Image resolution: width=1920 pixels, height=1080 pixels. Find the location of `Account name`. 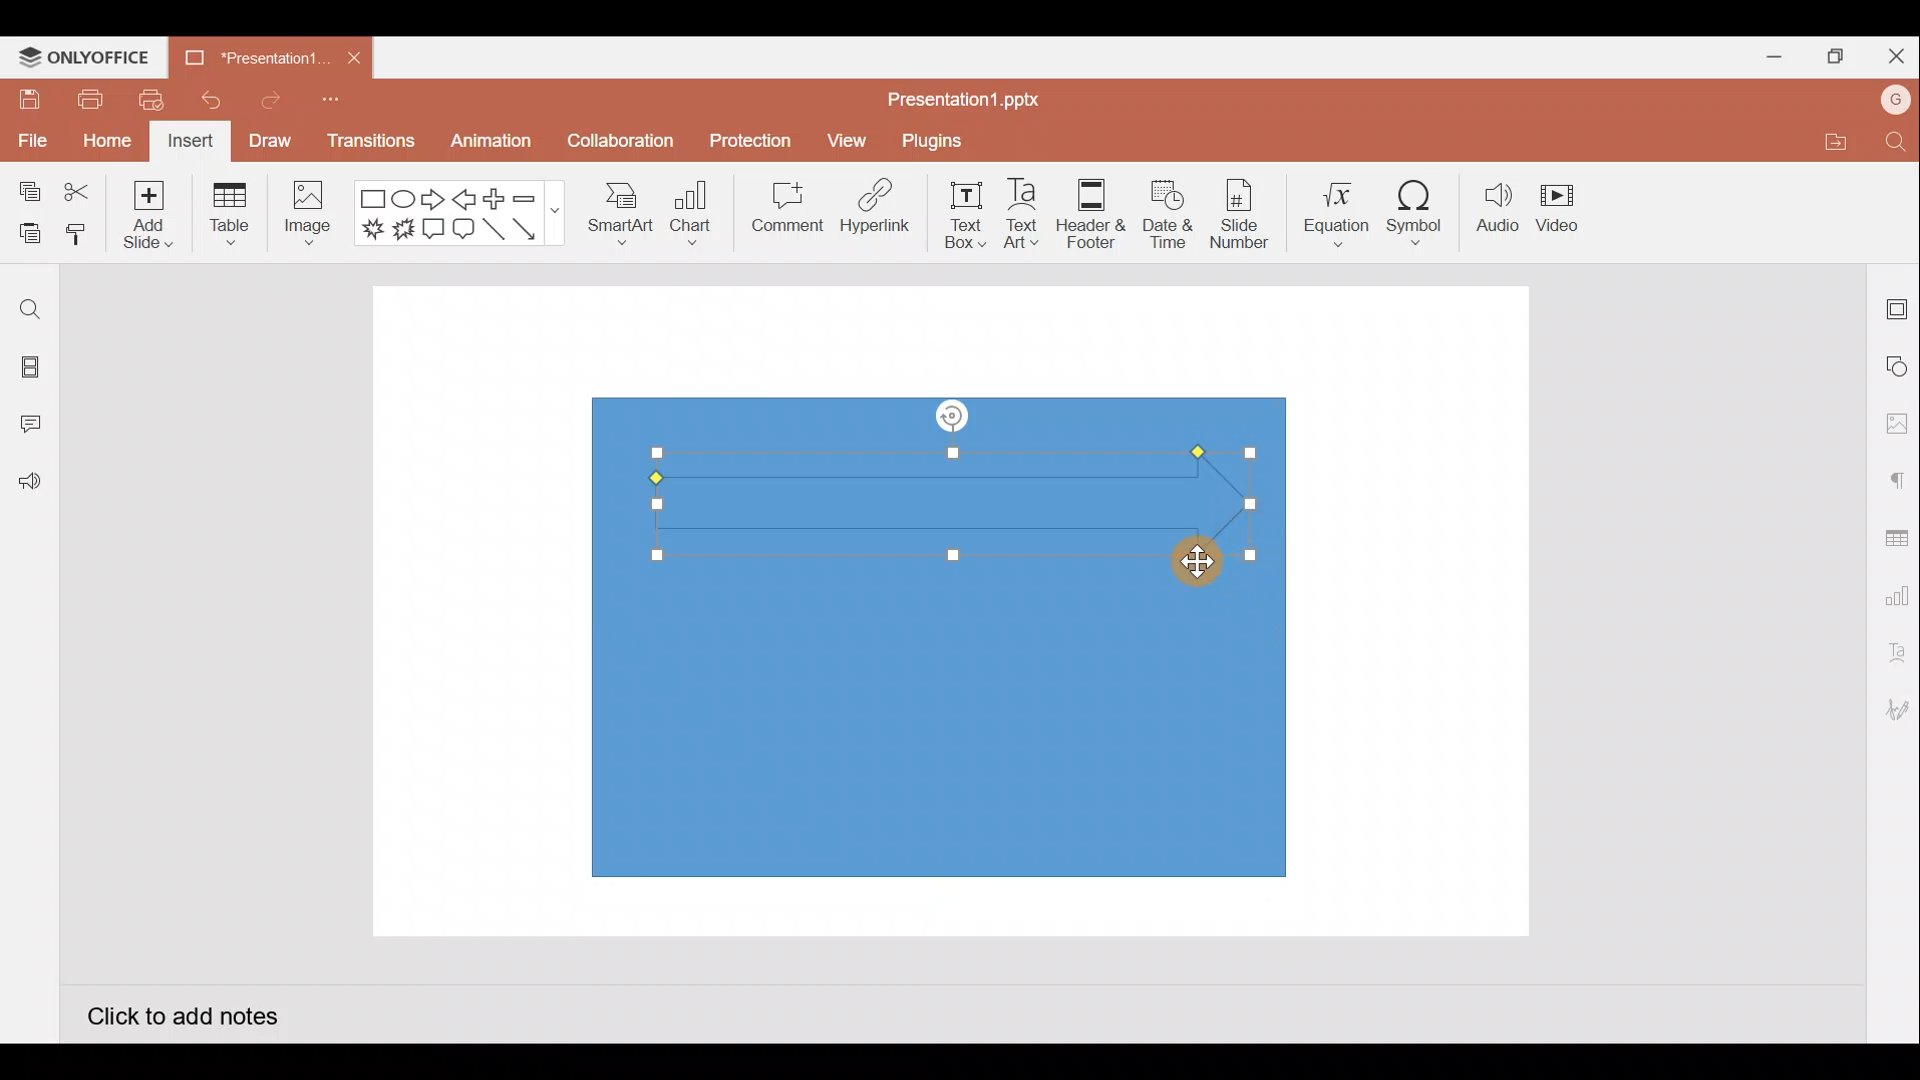

Account name is located at coordinates (1896, 100).